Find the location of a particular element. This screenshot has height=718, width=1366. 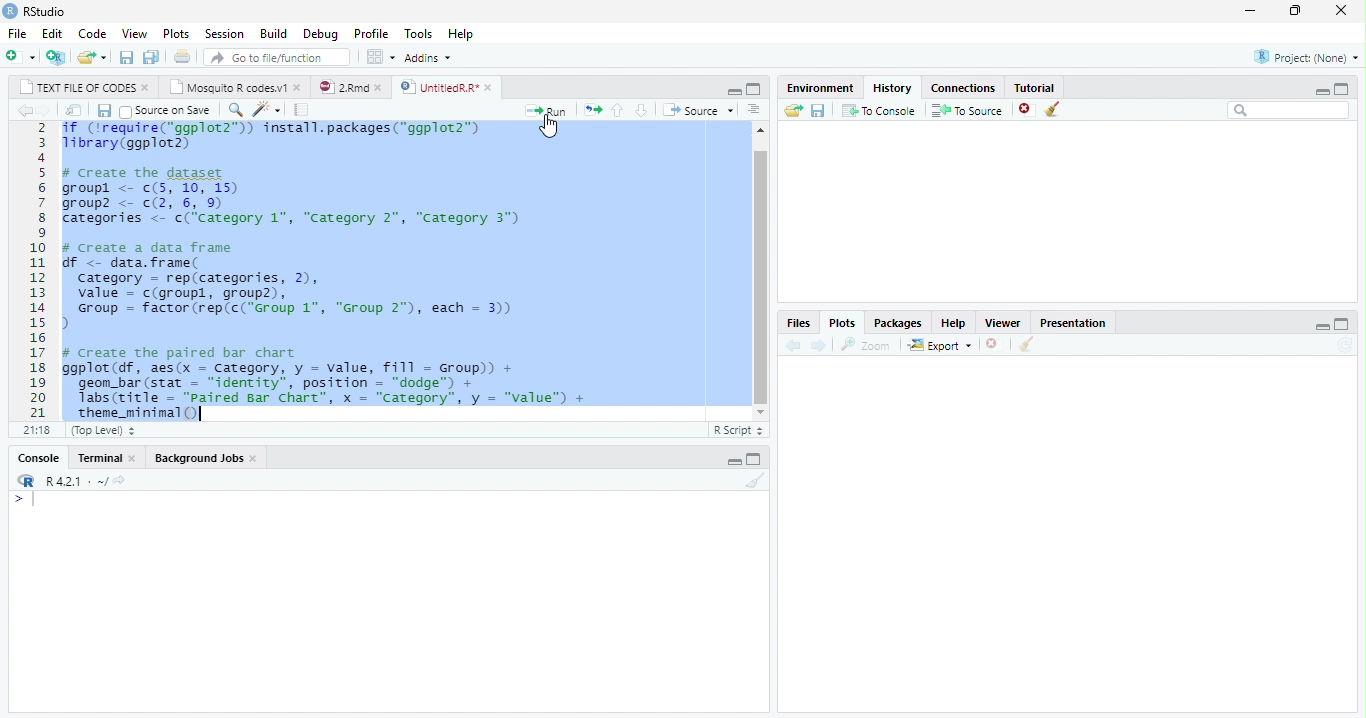

close is located at coordinates (133, 457).